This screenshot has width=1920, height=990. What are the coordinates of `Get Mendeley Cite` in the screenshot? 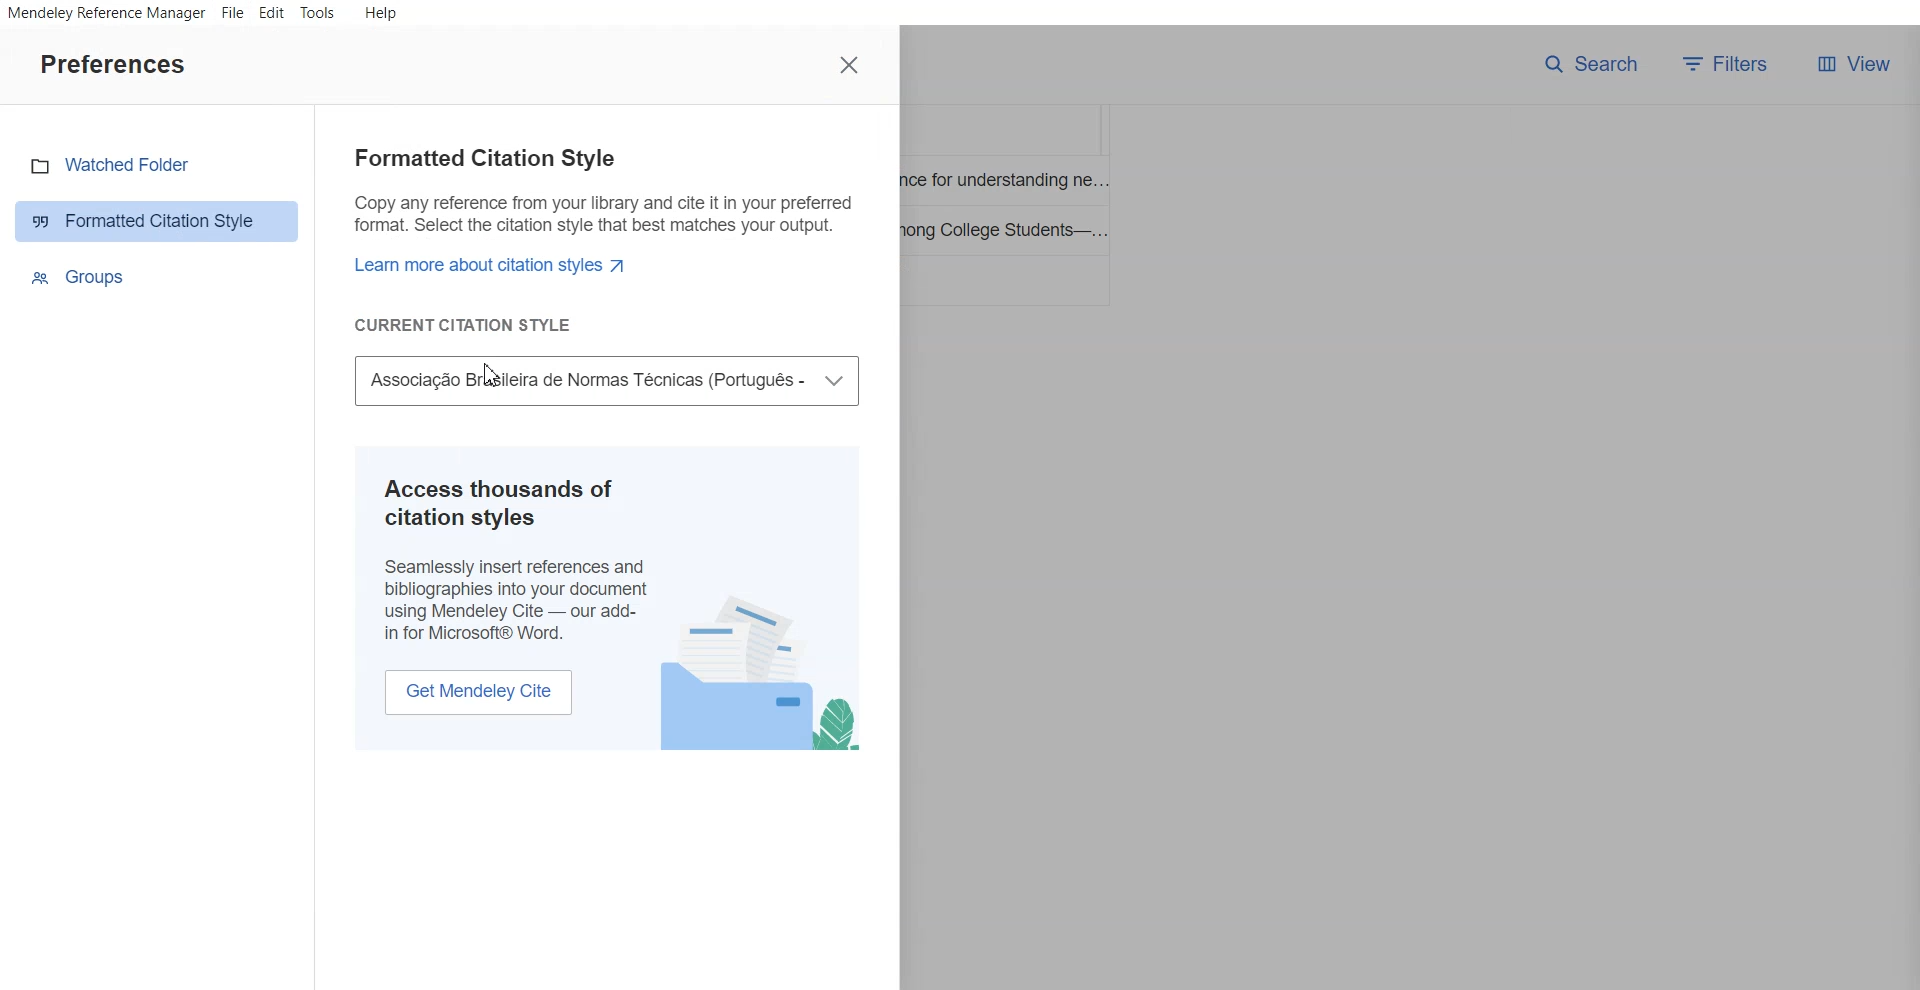 It's located at (478, 691).